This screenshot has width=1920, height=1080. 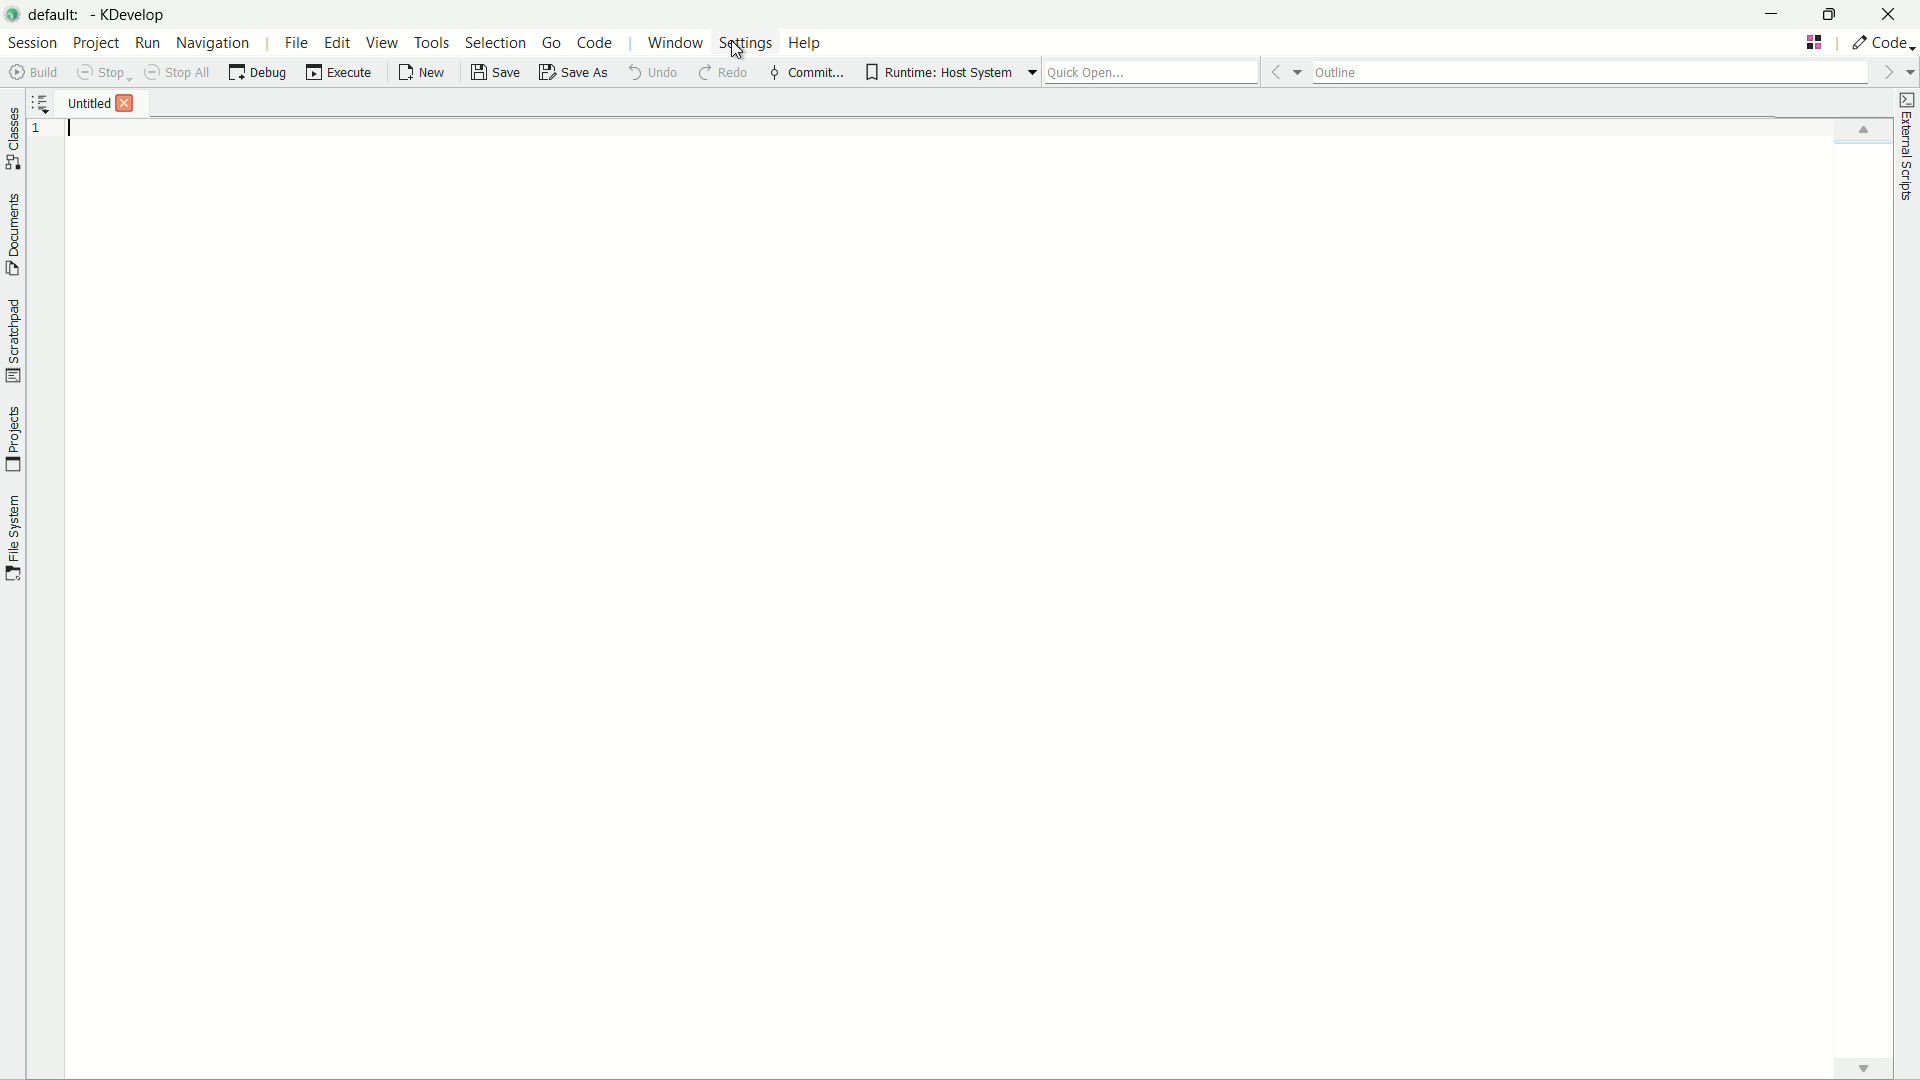 I want to click on go, so click(x=554, y=42).